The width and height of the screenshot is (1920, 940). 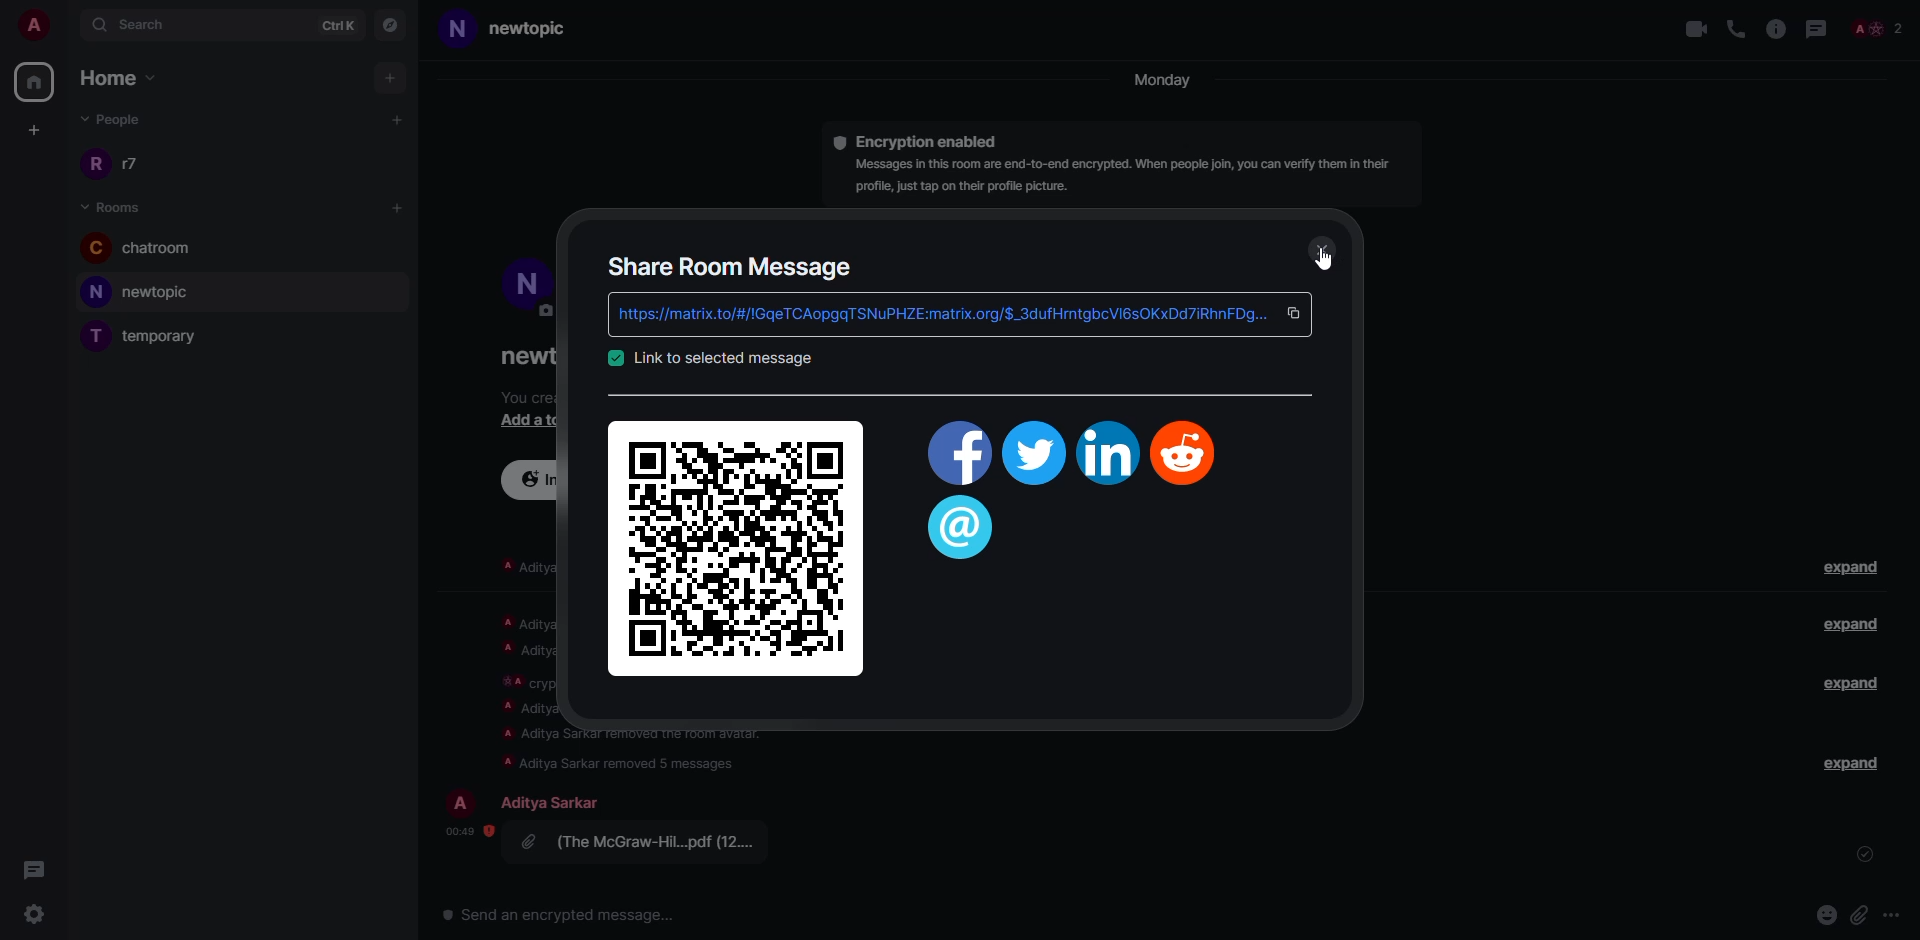 What do you see at coordinates (36, 81) in the screenshot?
I see `home` at bounding box center [36, 81].